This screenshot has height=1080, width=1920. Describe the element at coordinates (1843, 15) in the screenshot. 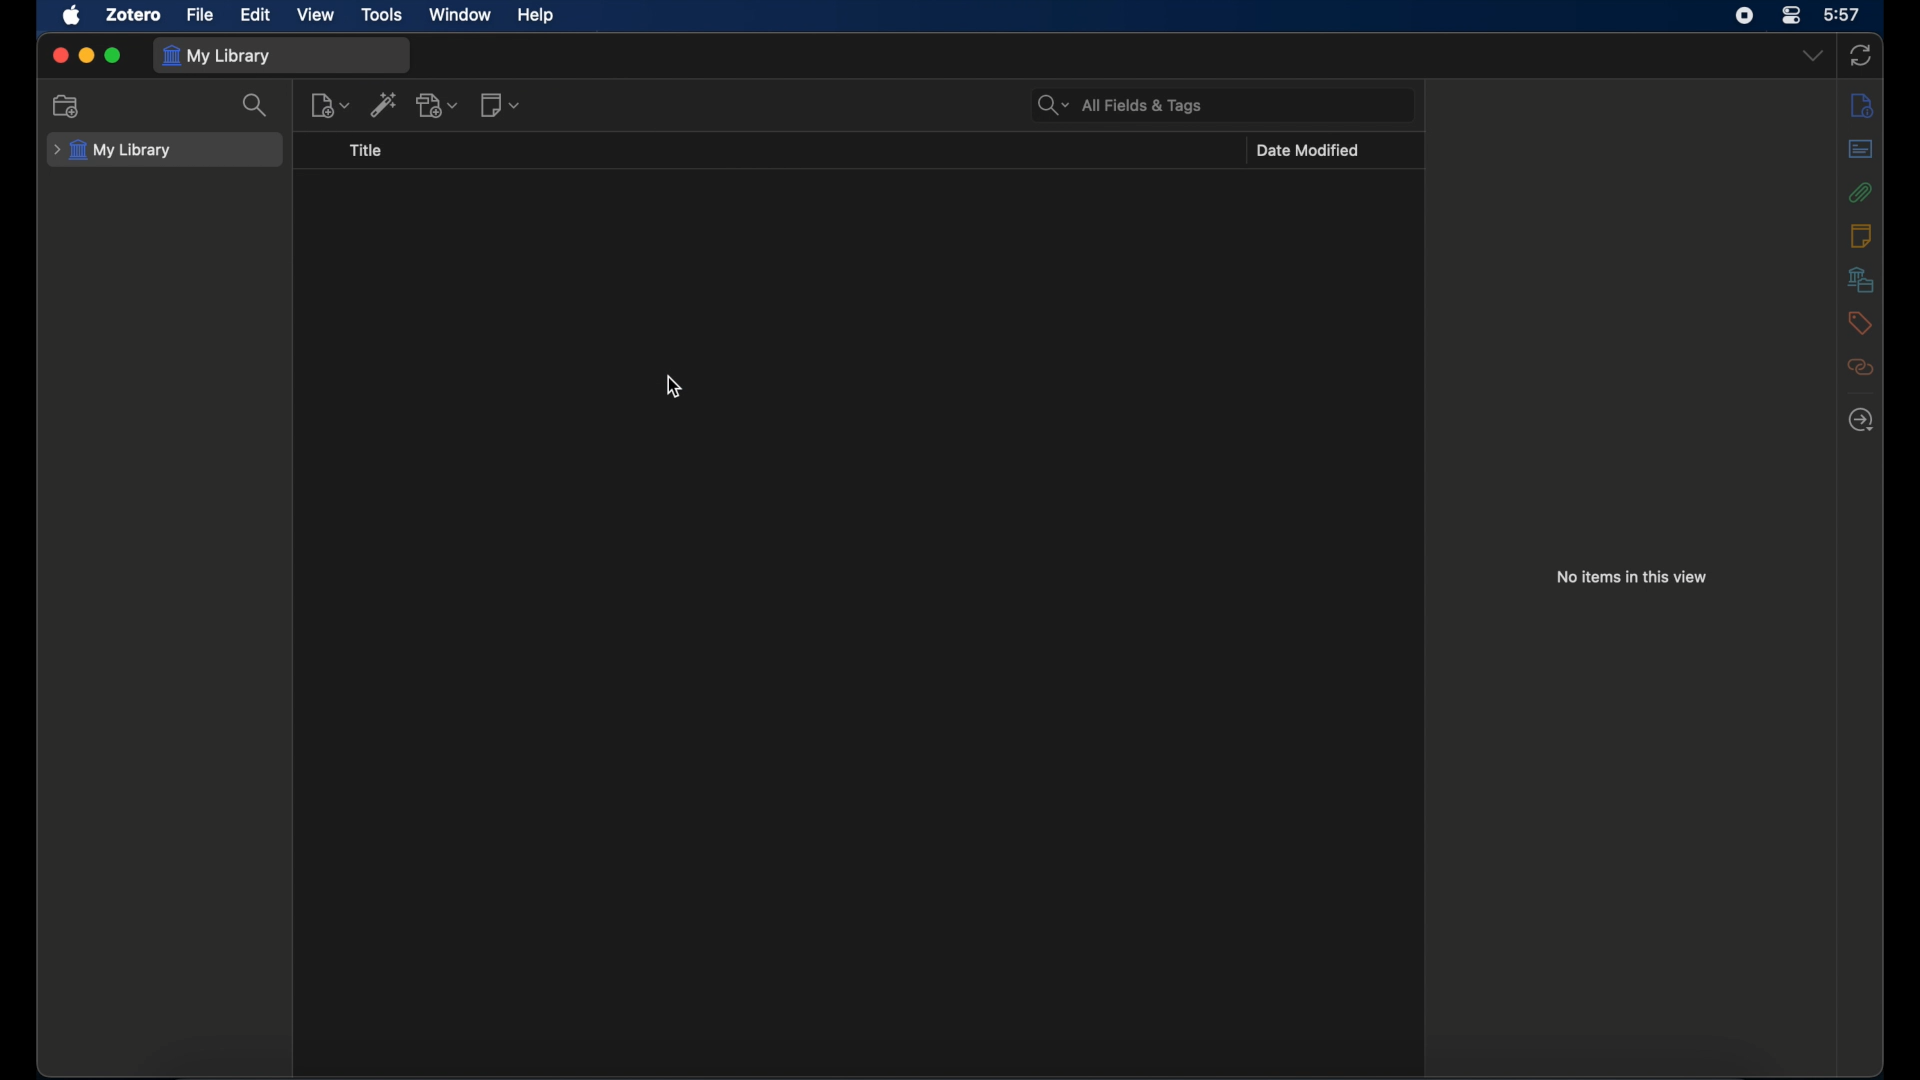

I see `time` at that location.